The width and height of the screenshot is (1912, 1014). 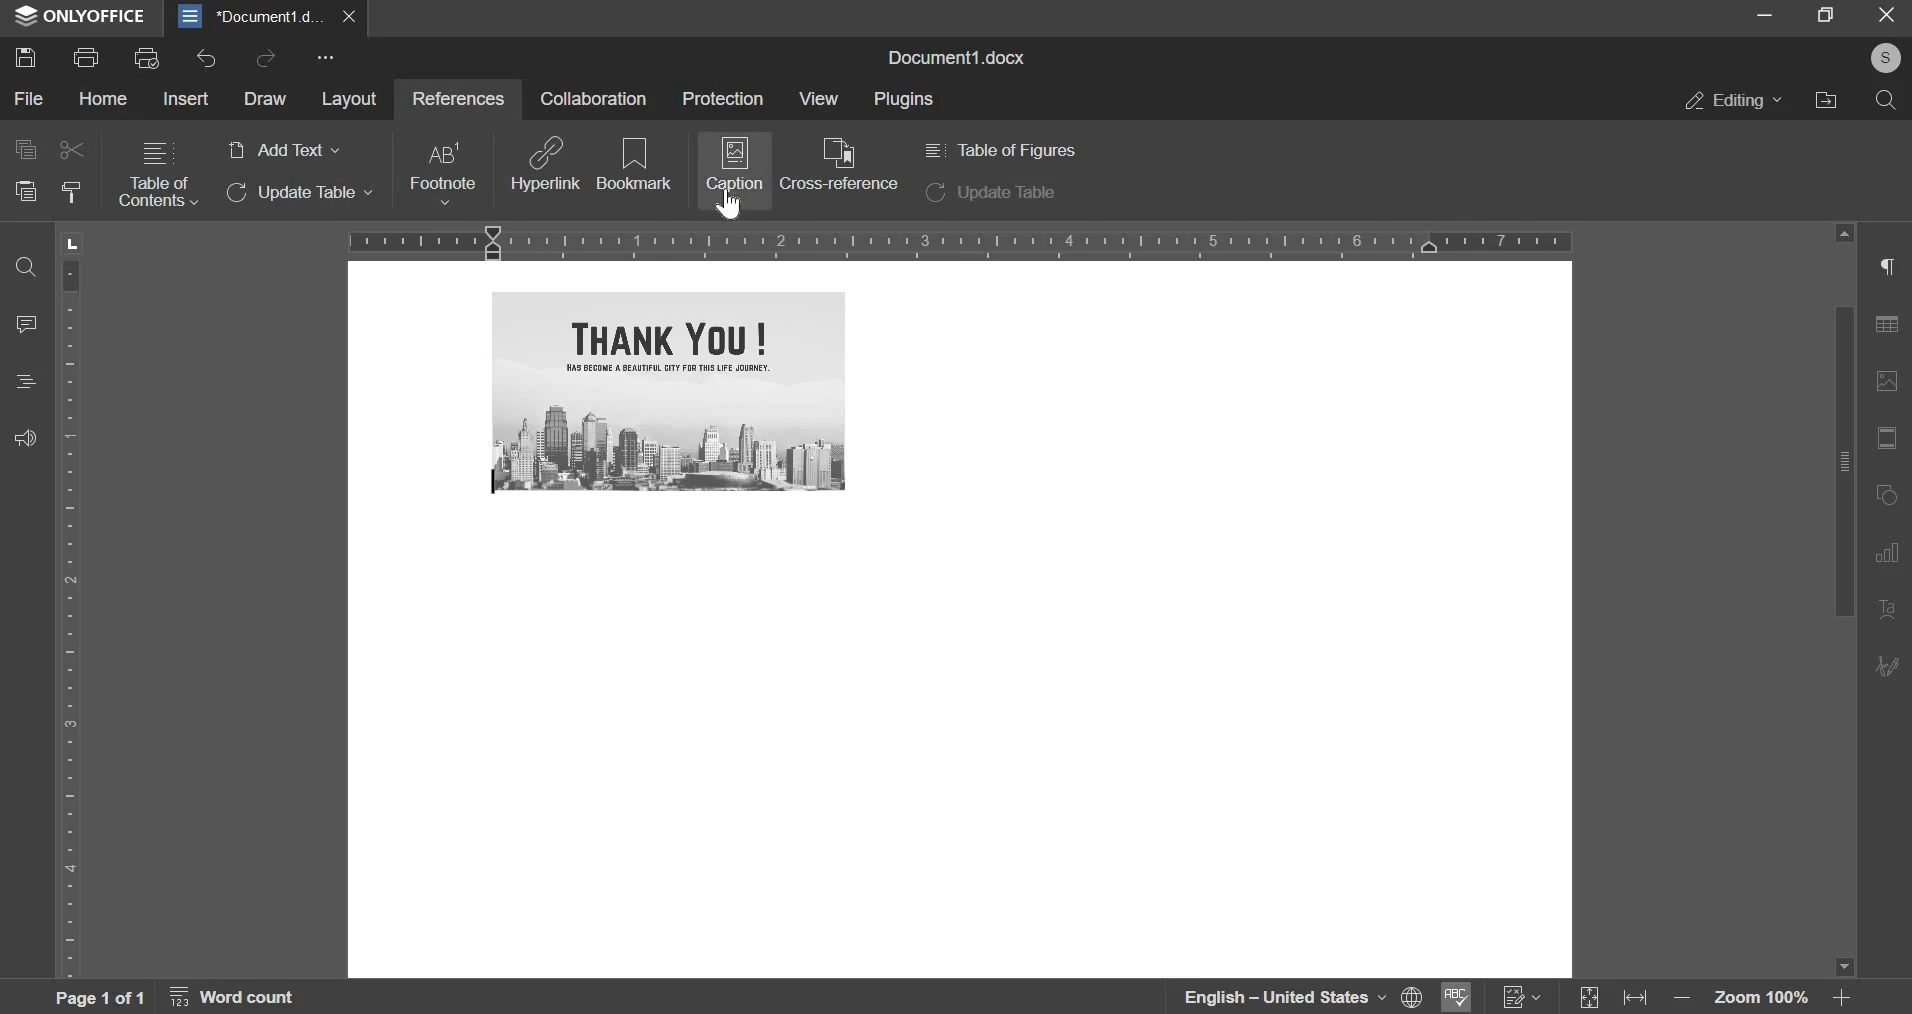 What do you see at coordinates (301, 193) in the screenshot?
I see `update table` at bounding box center [301, 193].